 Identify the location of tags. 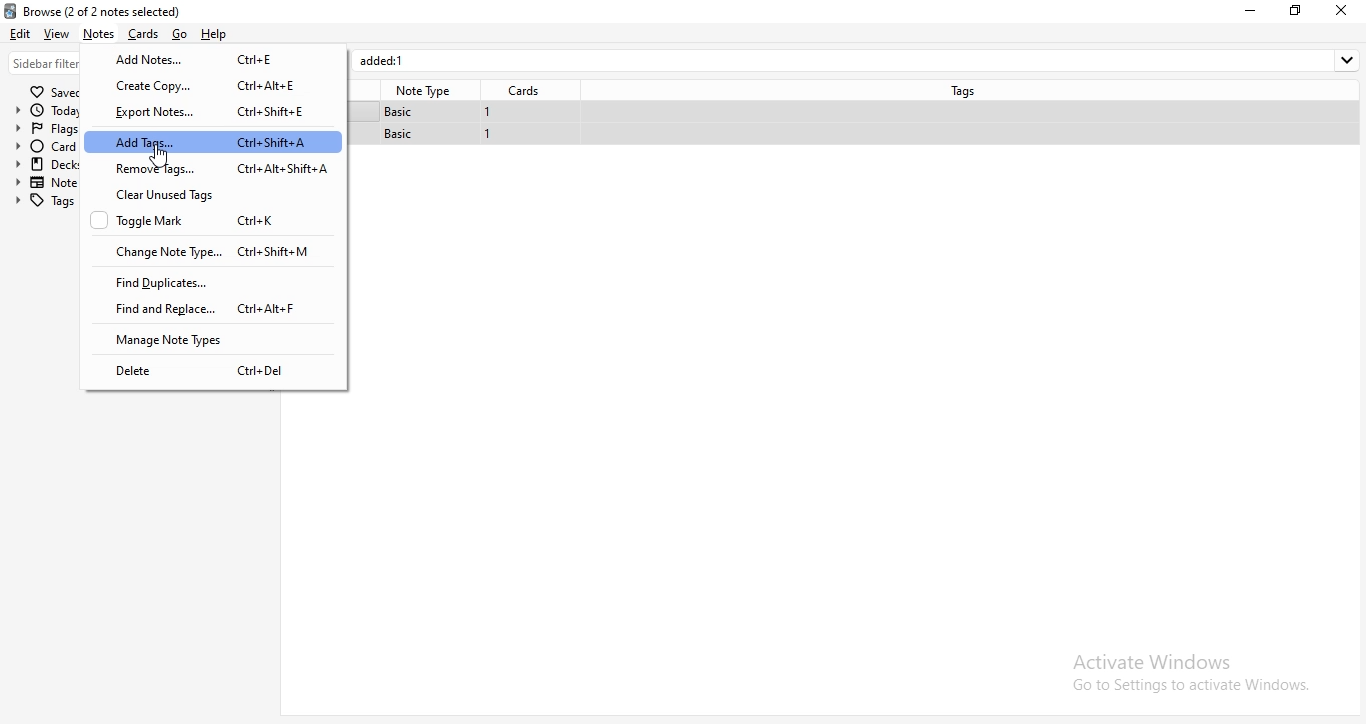
(968, 89).